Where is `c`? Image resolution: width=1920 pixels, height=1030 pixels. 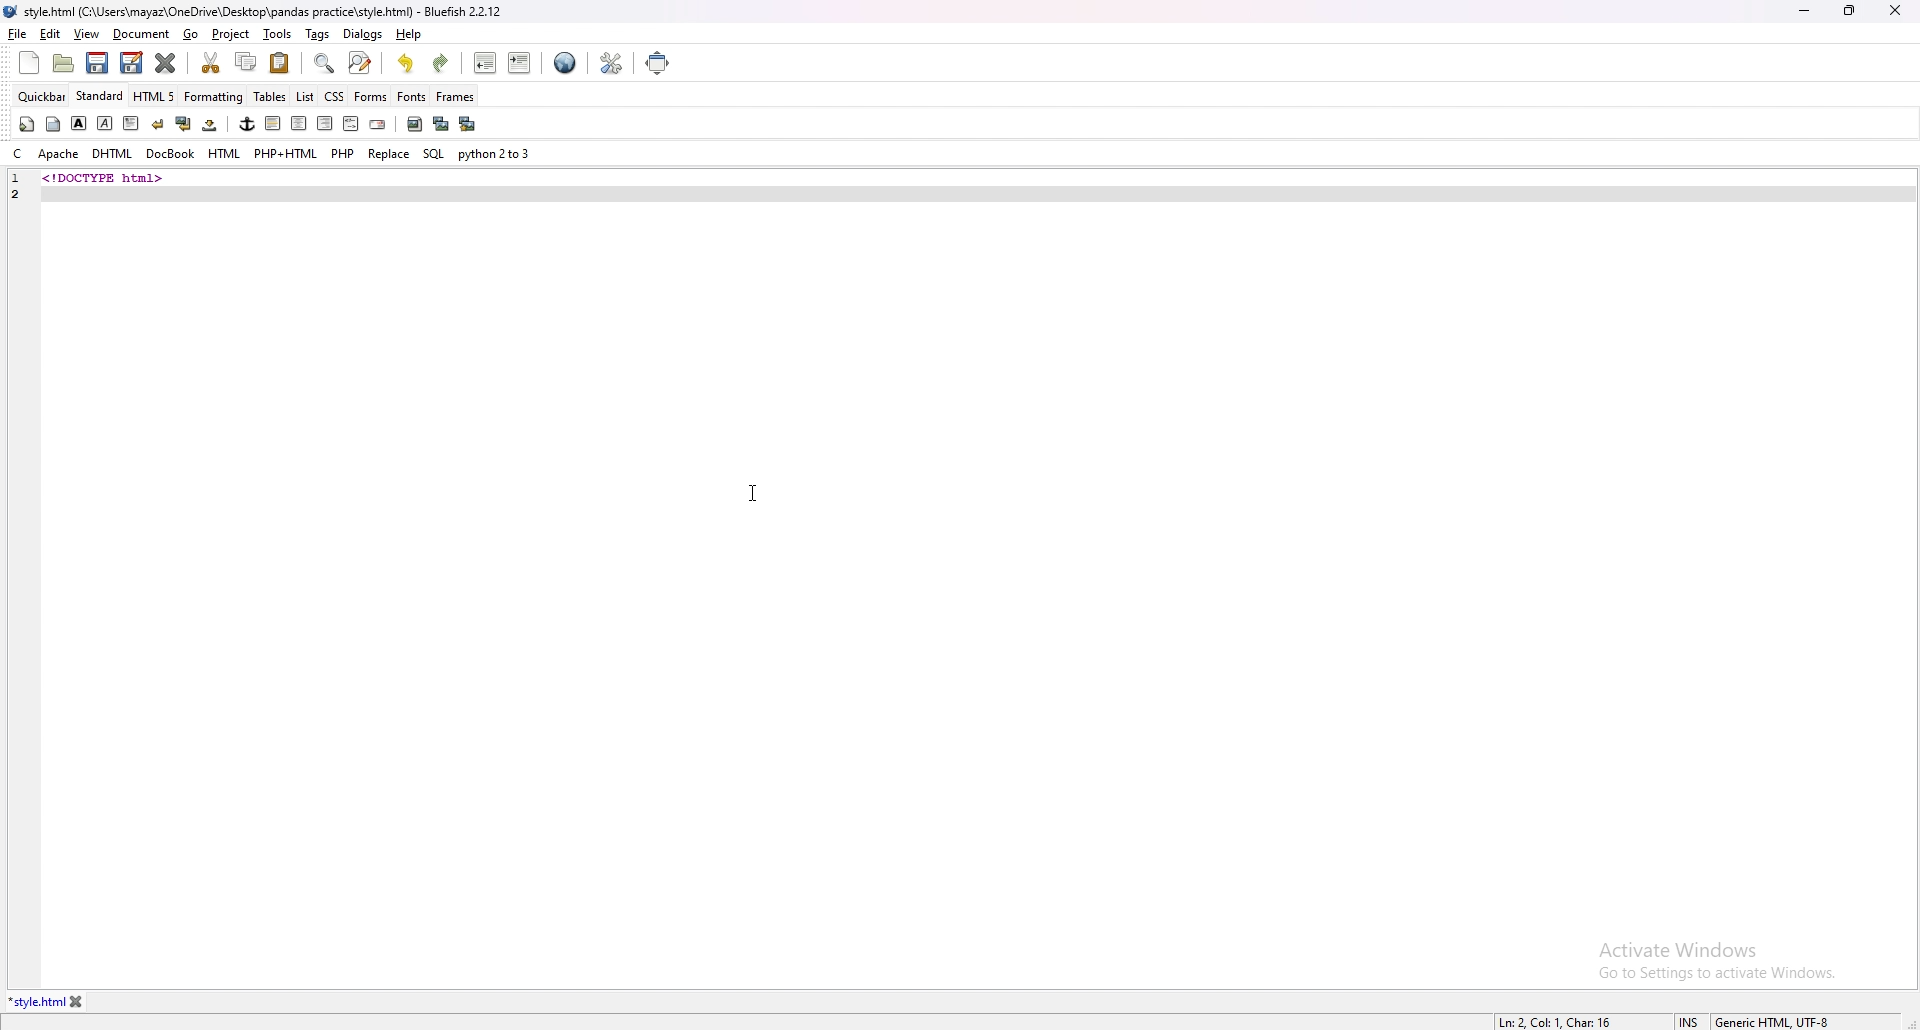 c is located at coordinates (17, 154).